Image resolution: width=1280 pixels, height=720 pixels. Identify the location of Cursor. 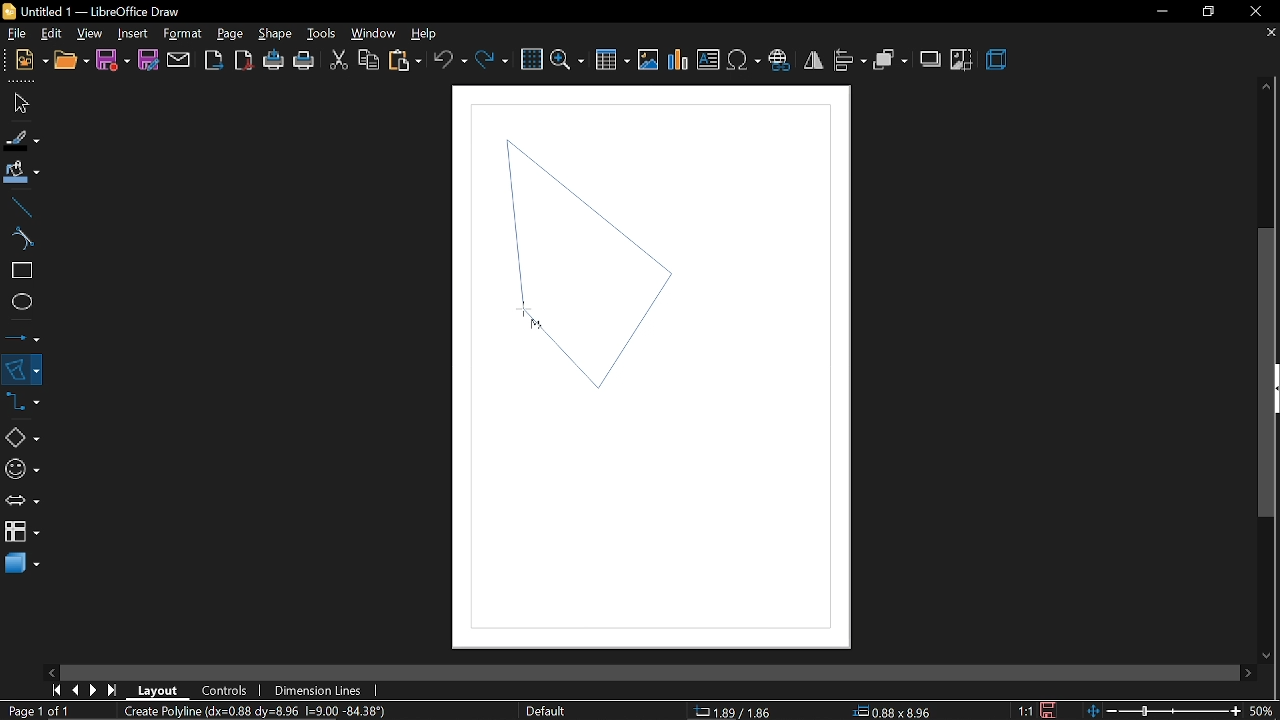
(529, 316).